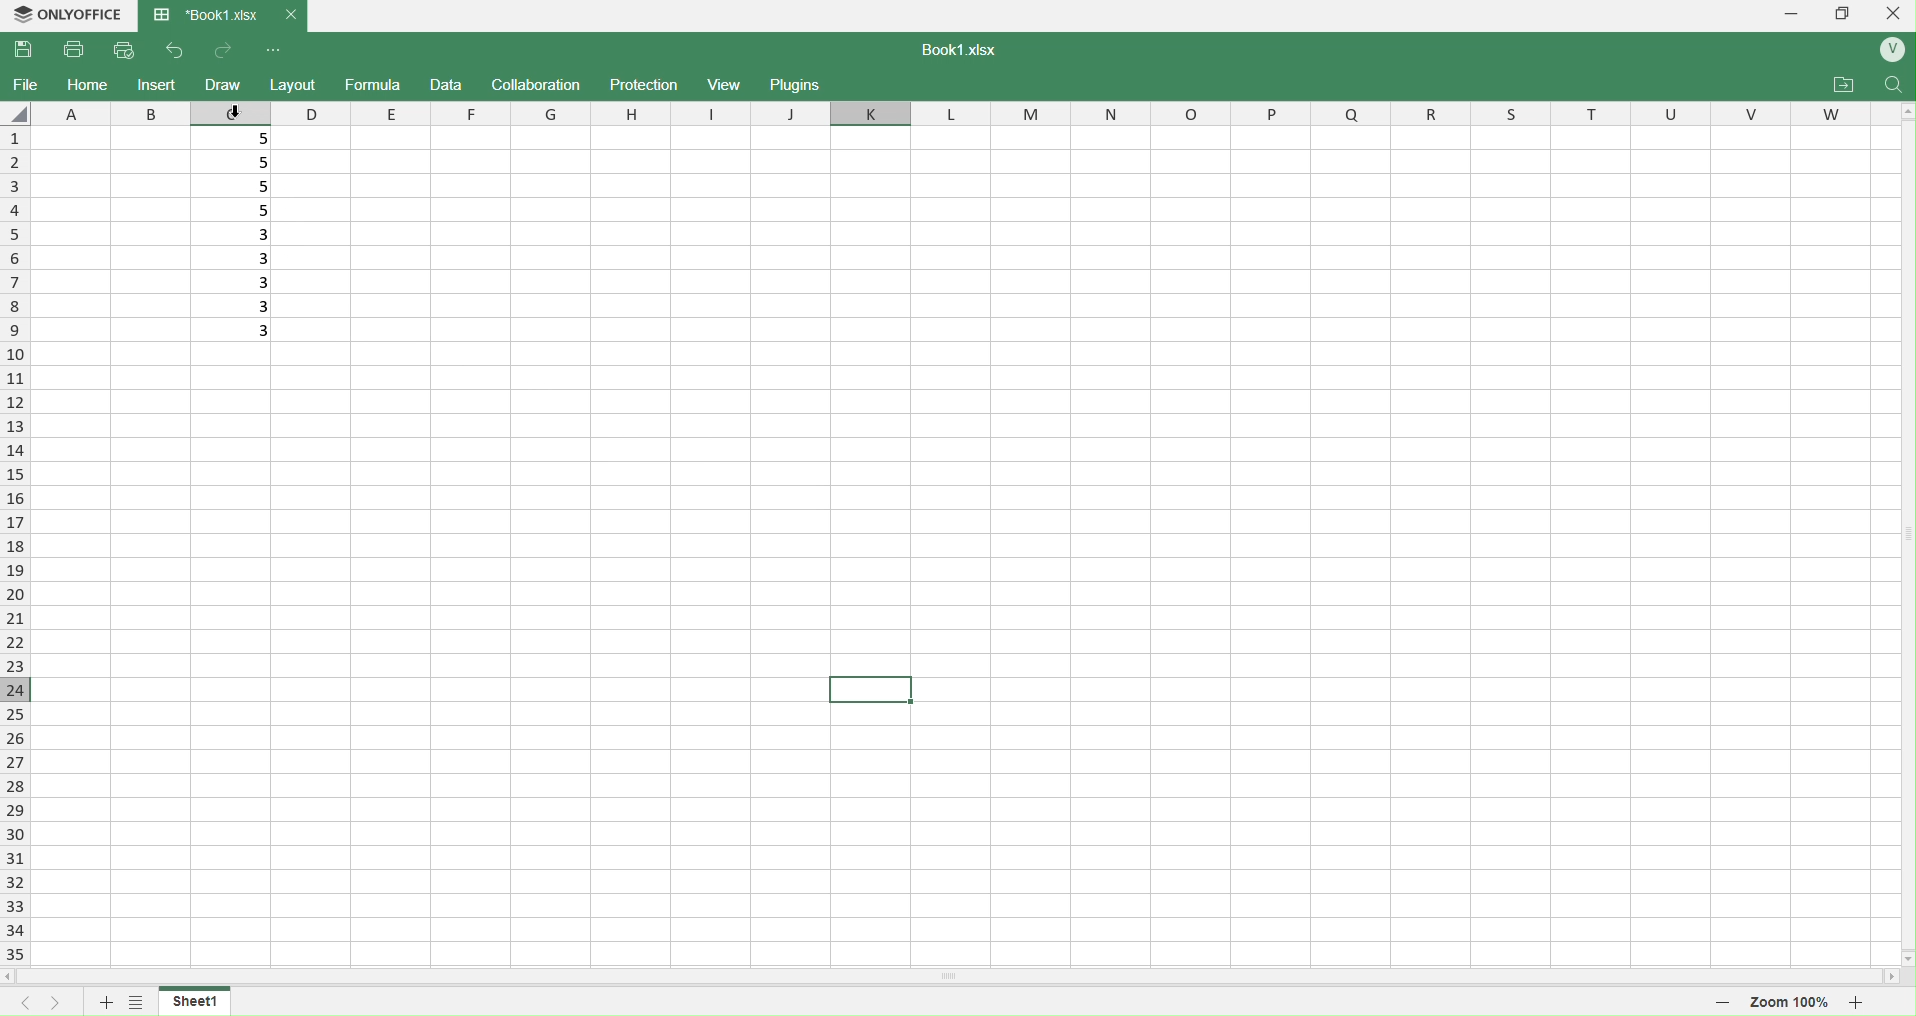  Describe the element at coordinates (238, 188) in the screenshot. I see `5` at that location.